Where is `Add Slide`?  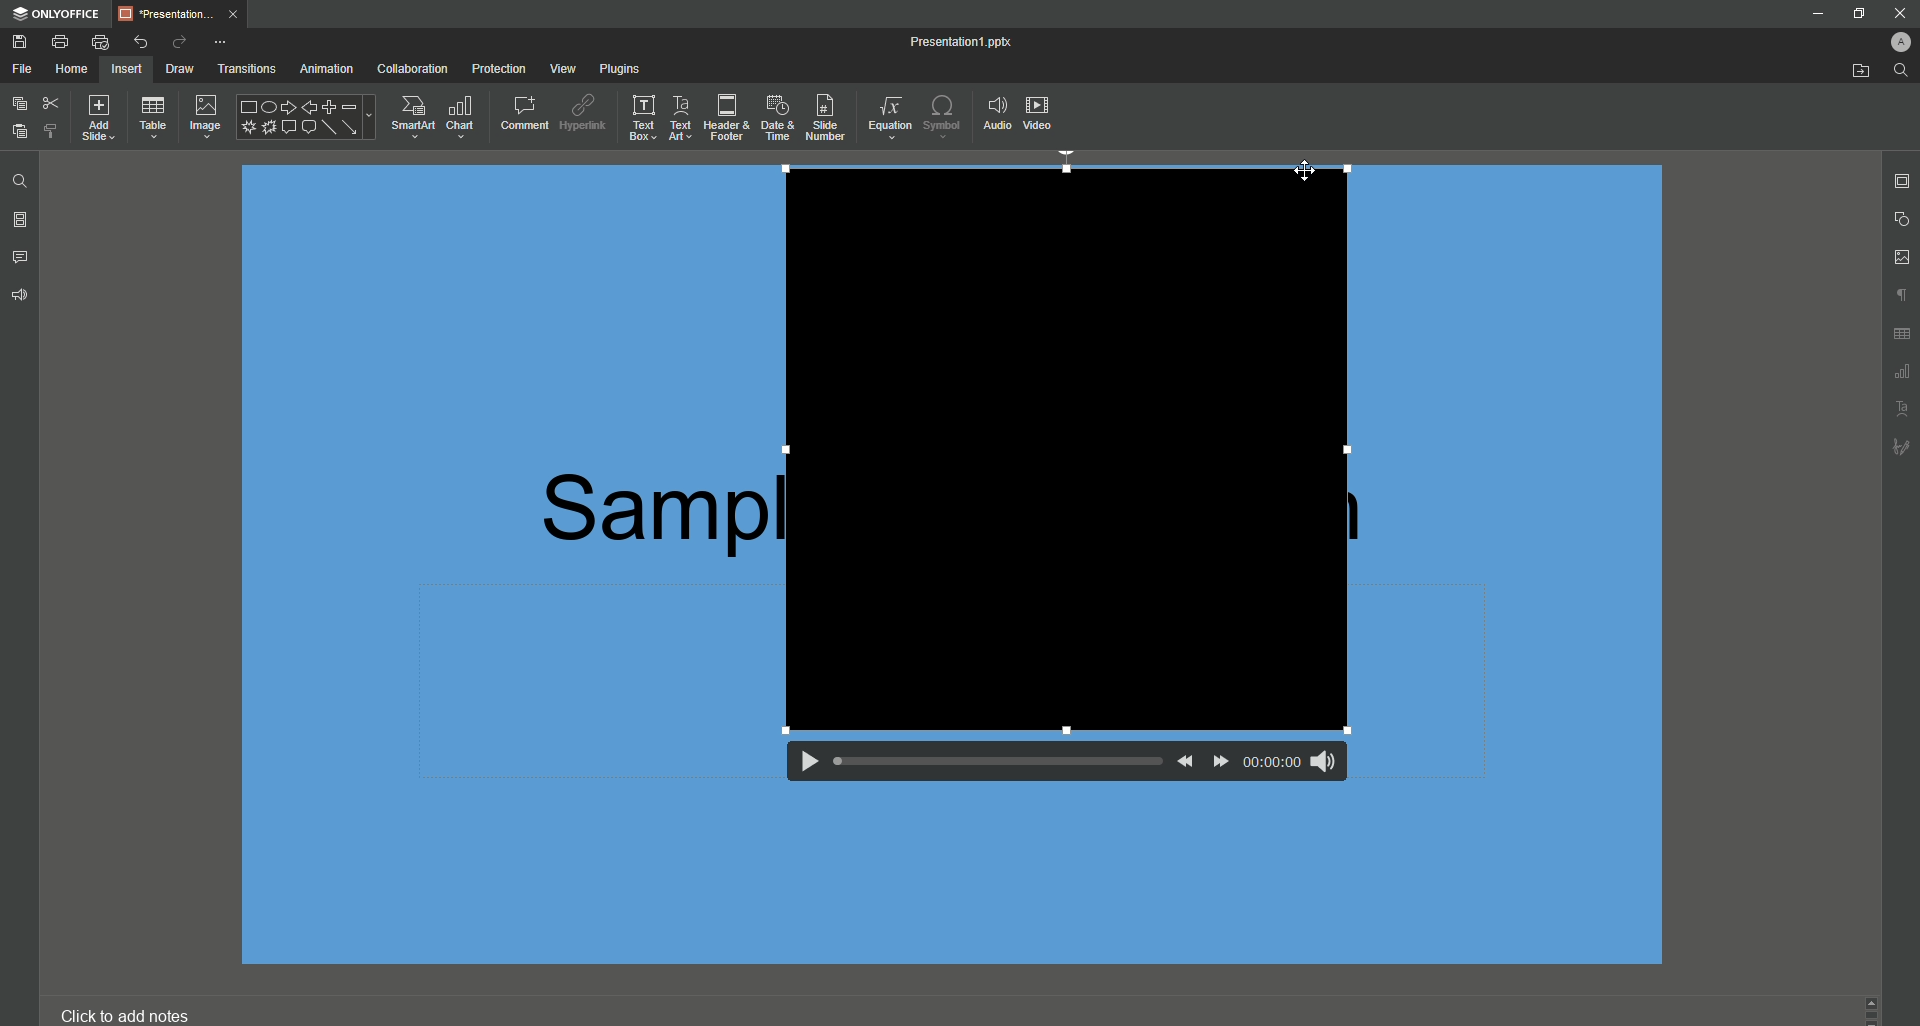 Add Slide is located at coordinates (98, 116).